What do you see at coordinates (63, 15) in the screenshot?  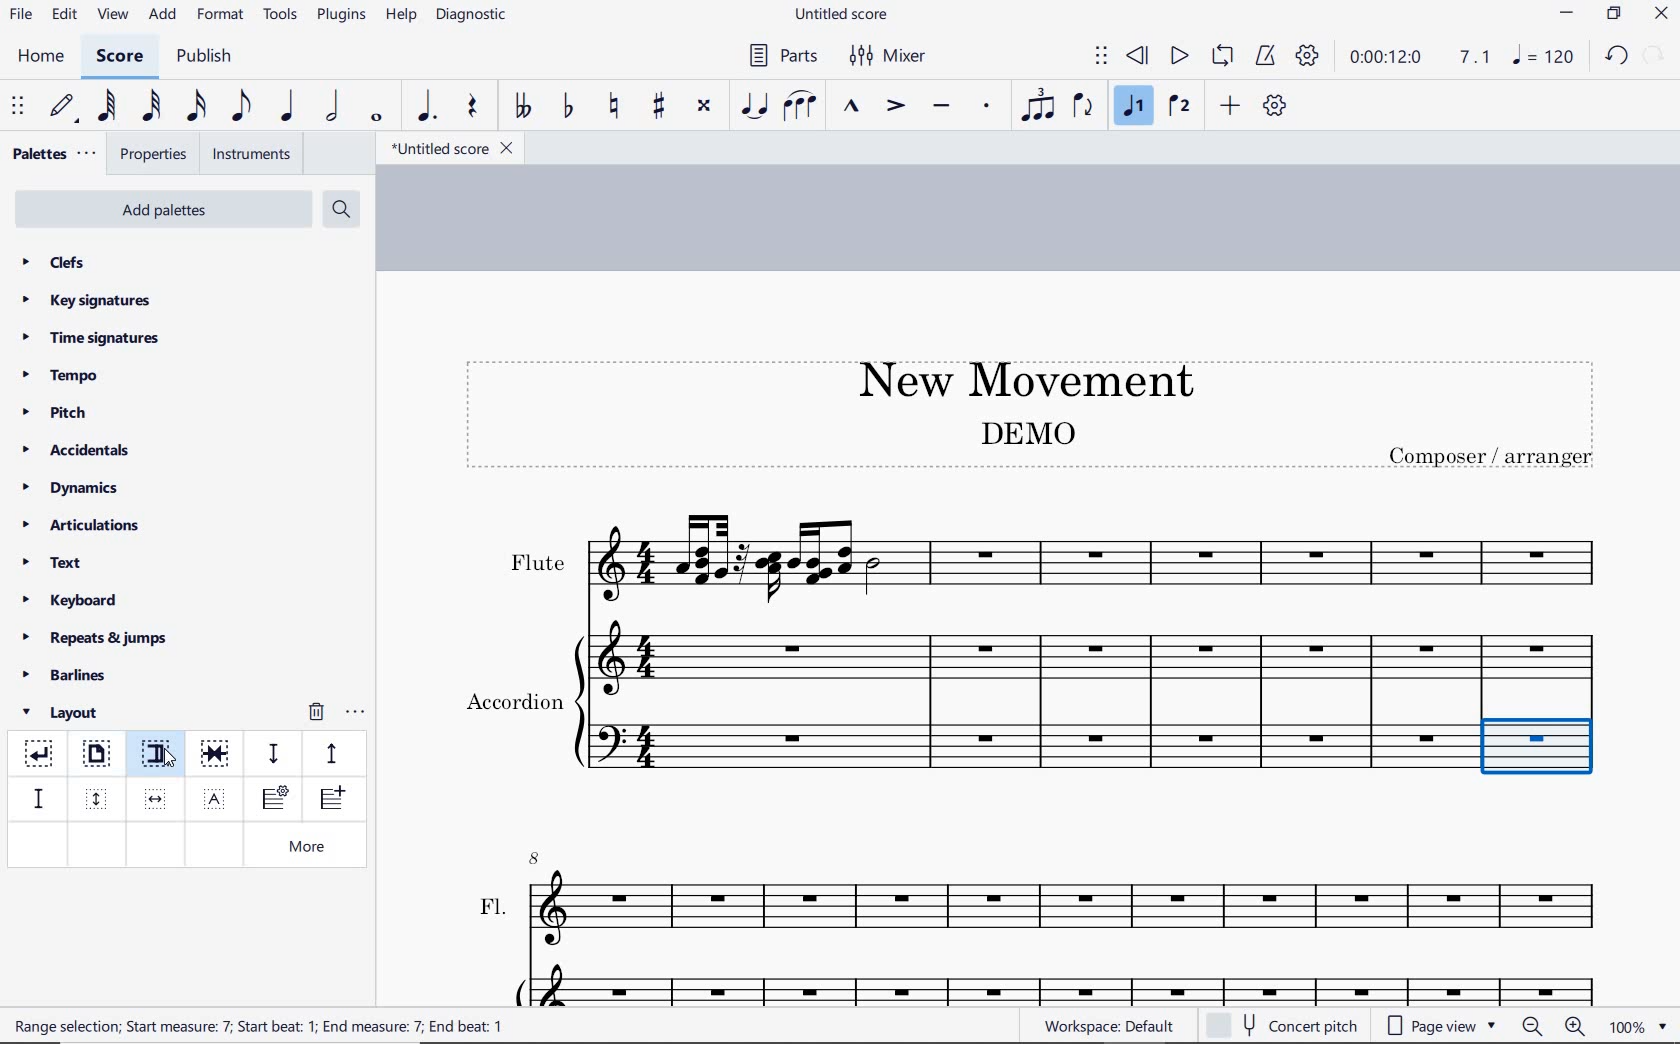 I see `edit` at bounding box center [63, 15].